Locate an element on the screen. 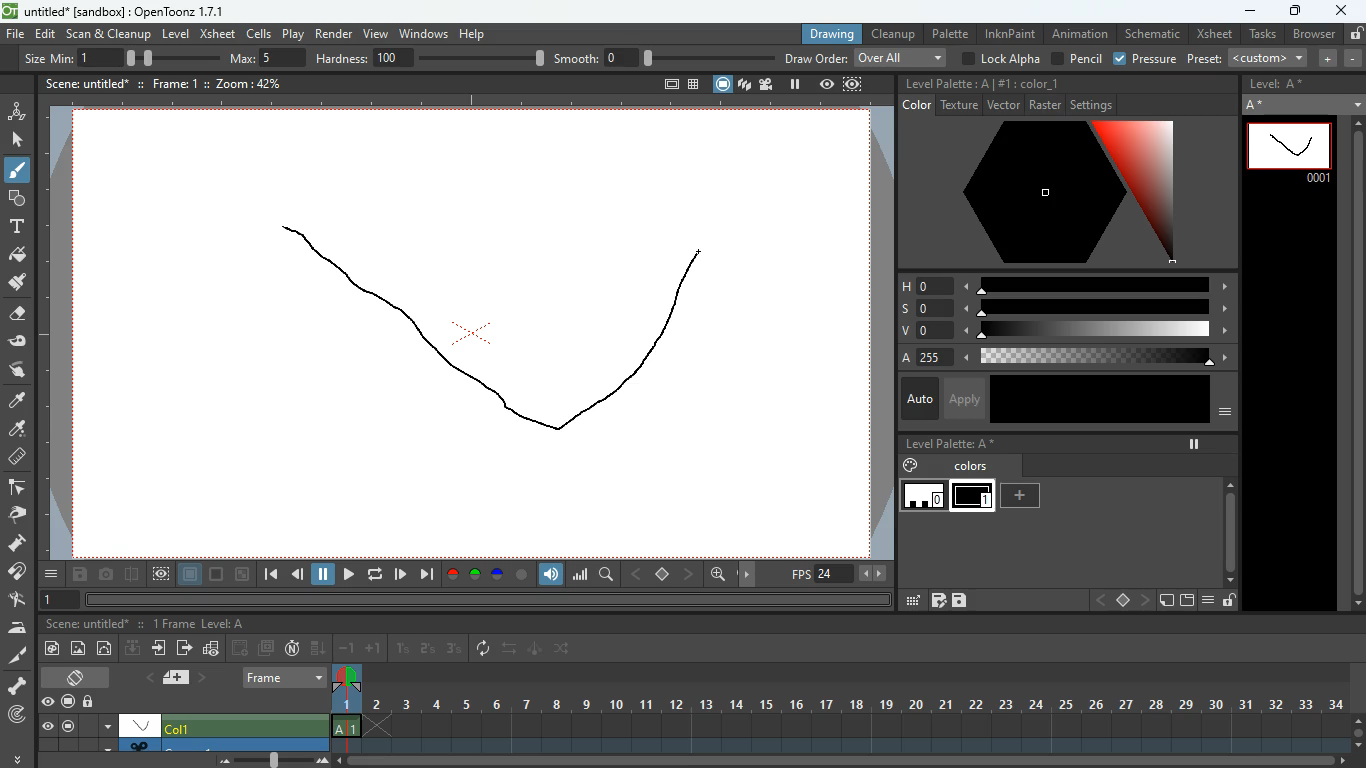 The width and height of the screenshot is (1366, 768). edit is located at coordinates (46, 34).